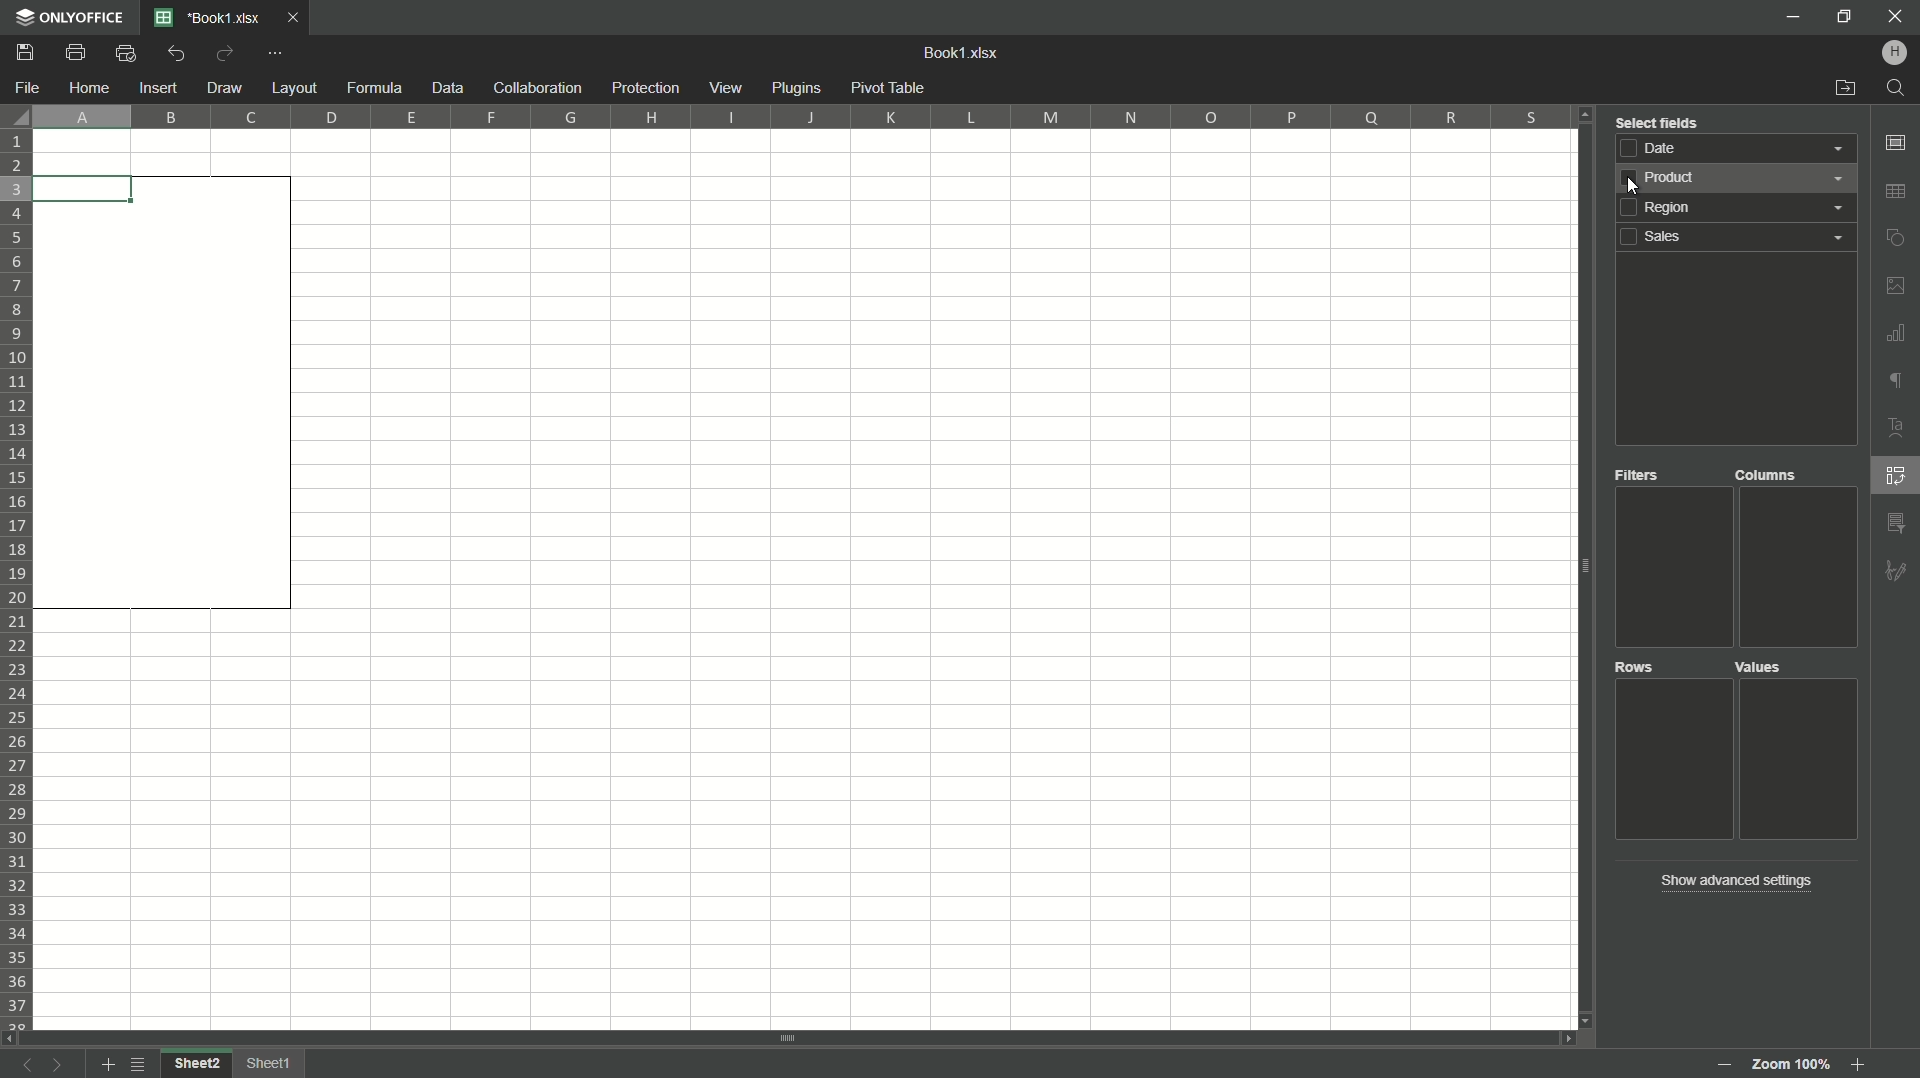  What do you see at coordinates (140, 1063) in the screenshot?
I see `list of sheets` at bounding box center [140, 1063].